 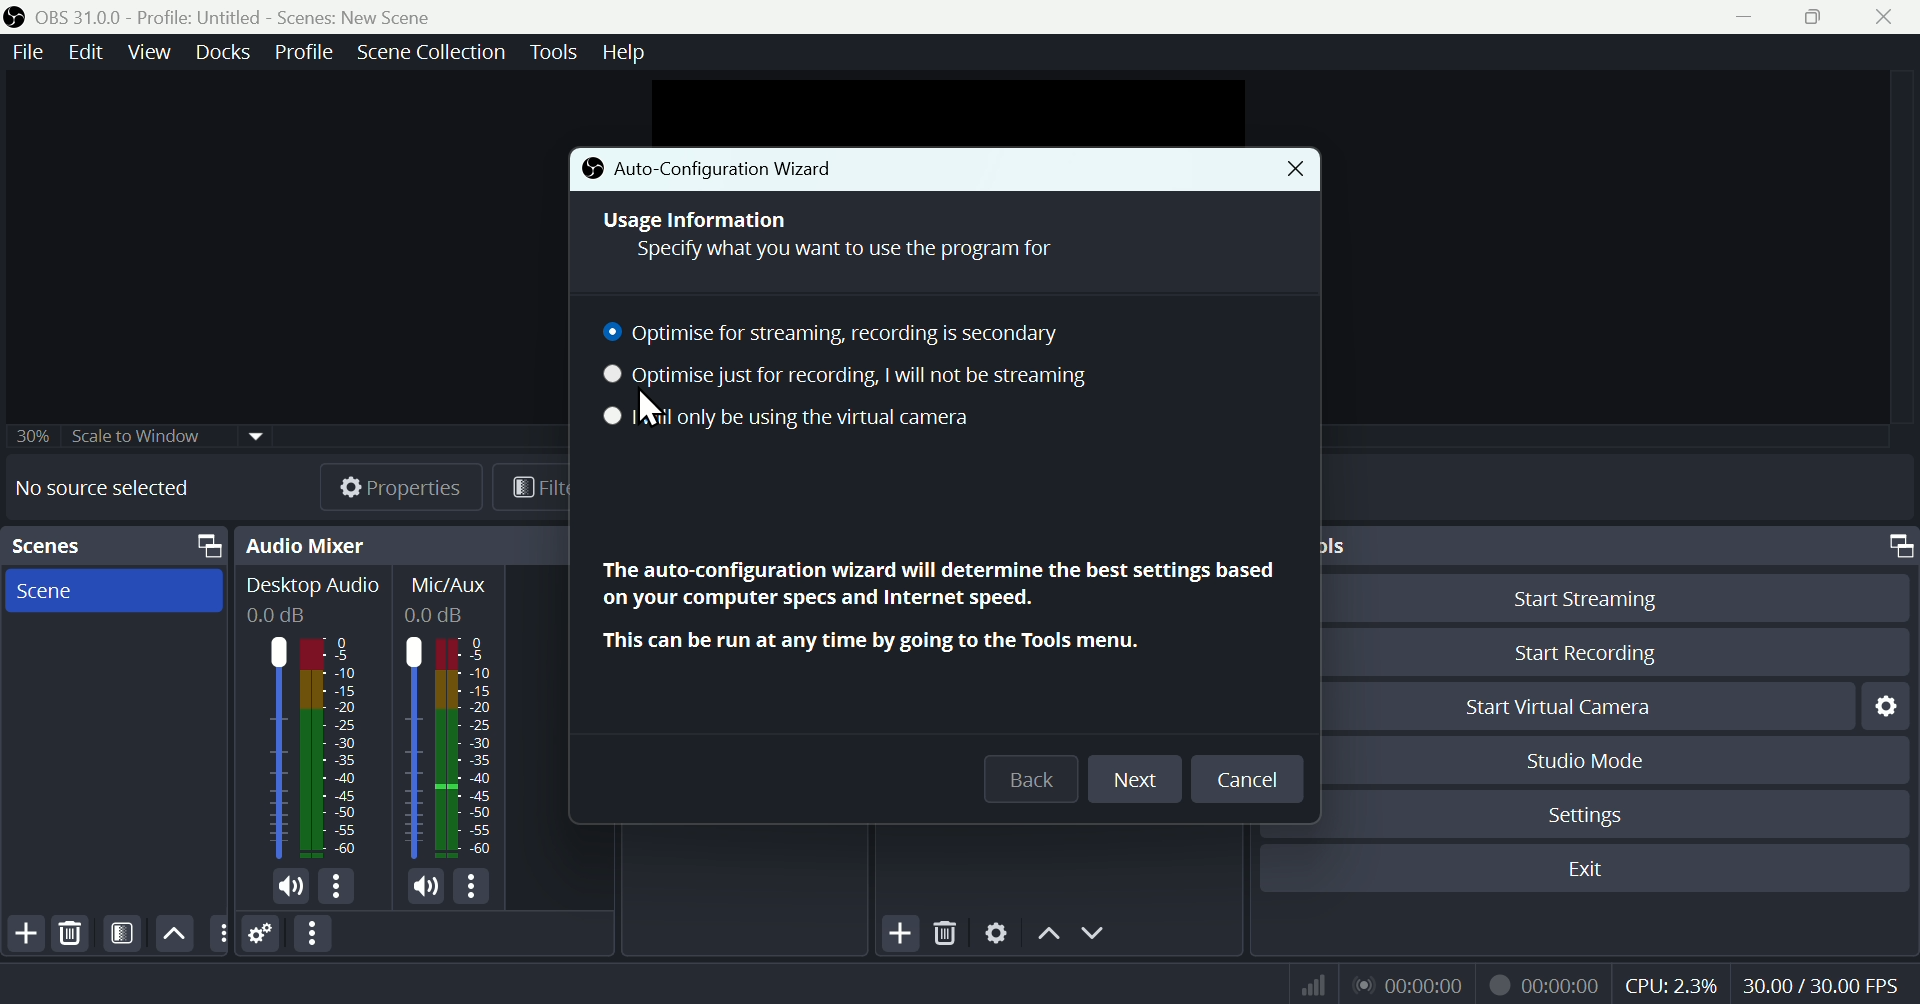 I want to click on Auto-Configuration Wizard, so click(x=762, y=169).